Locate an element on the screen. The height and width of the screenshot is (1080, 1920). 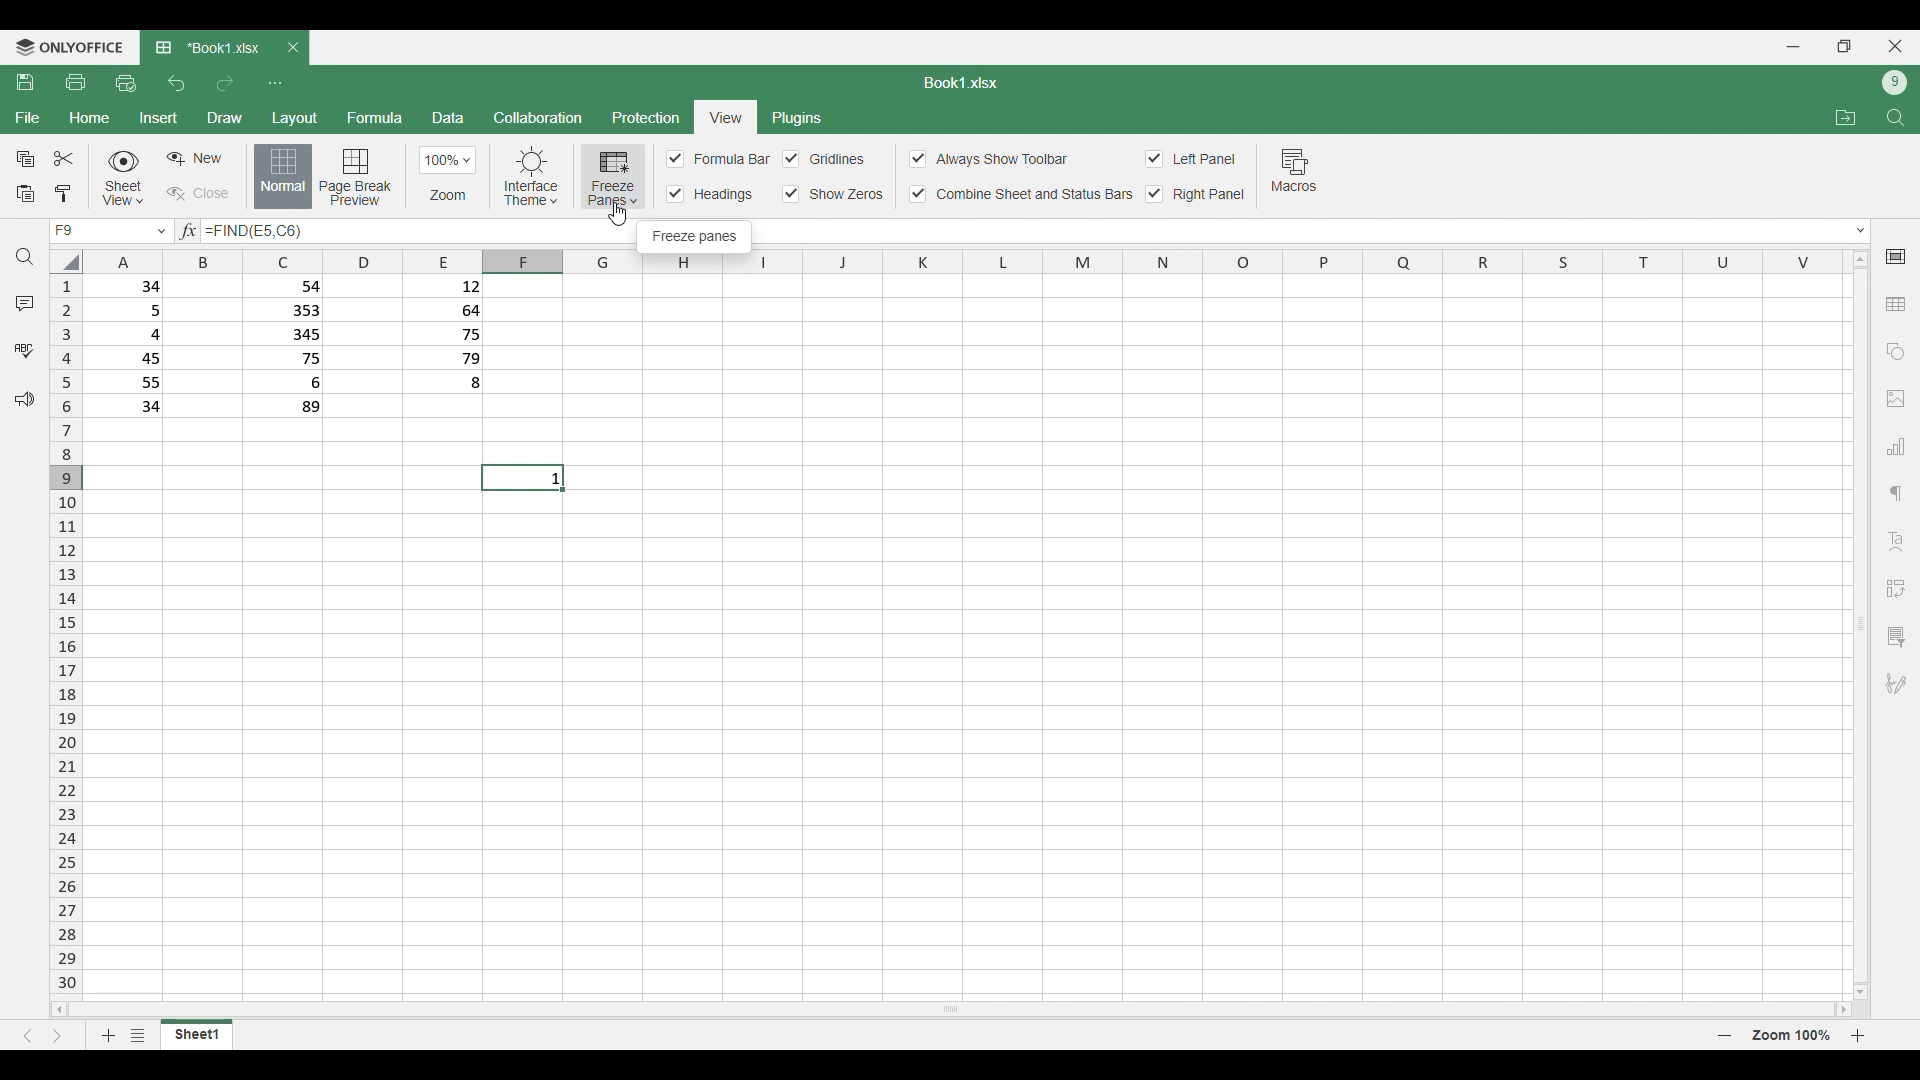
Macros is located at coordinates (1293, 174).